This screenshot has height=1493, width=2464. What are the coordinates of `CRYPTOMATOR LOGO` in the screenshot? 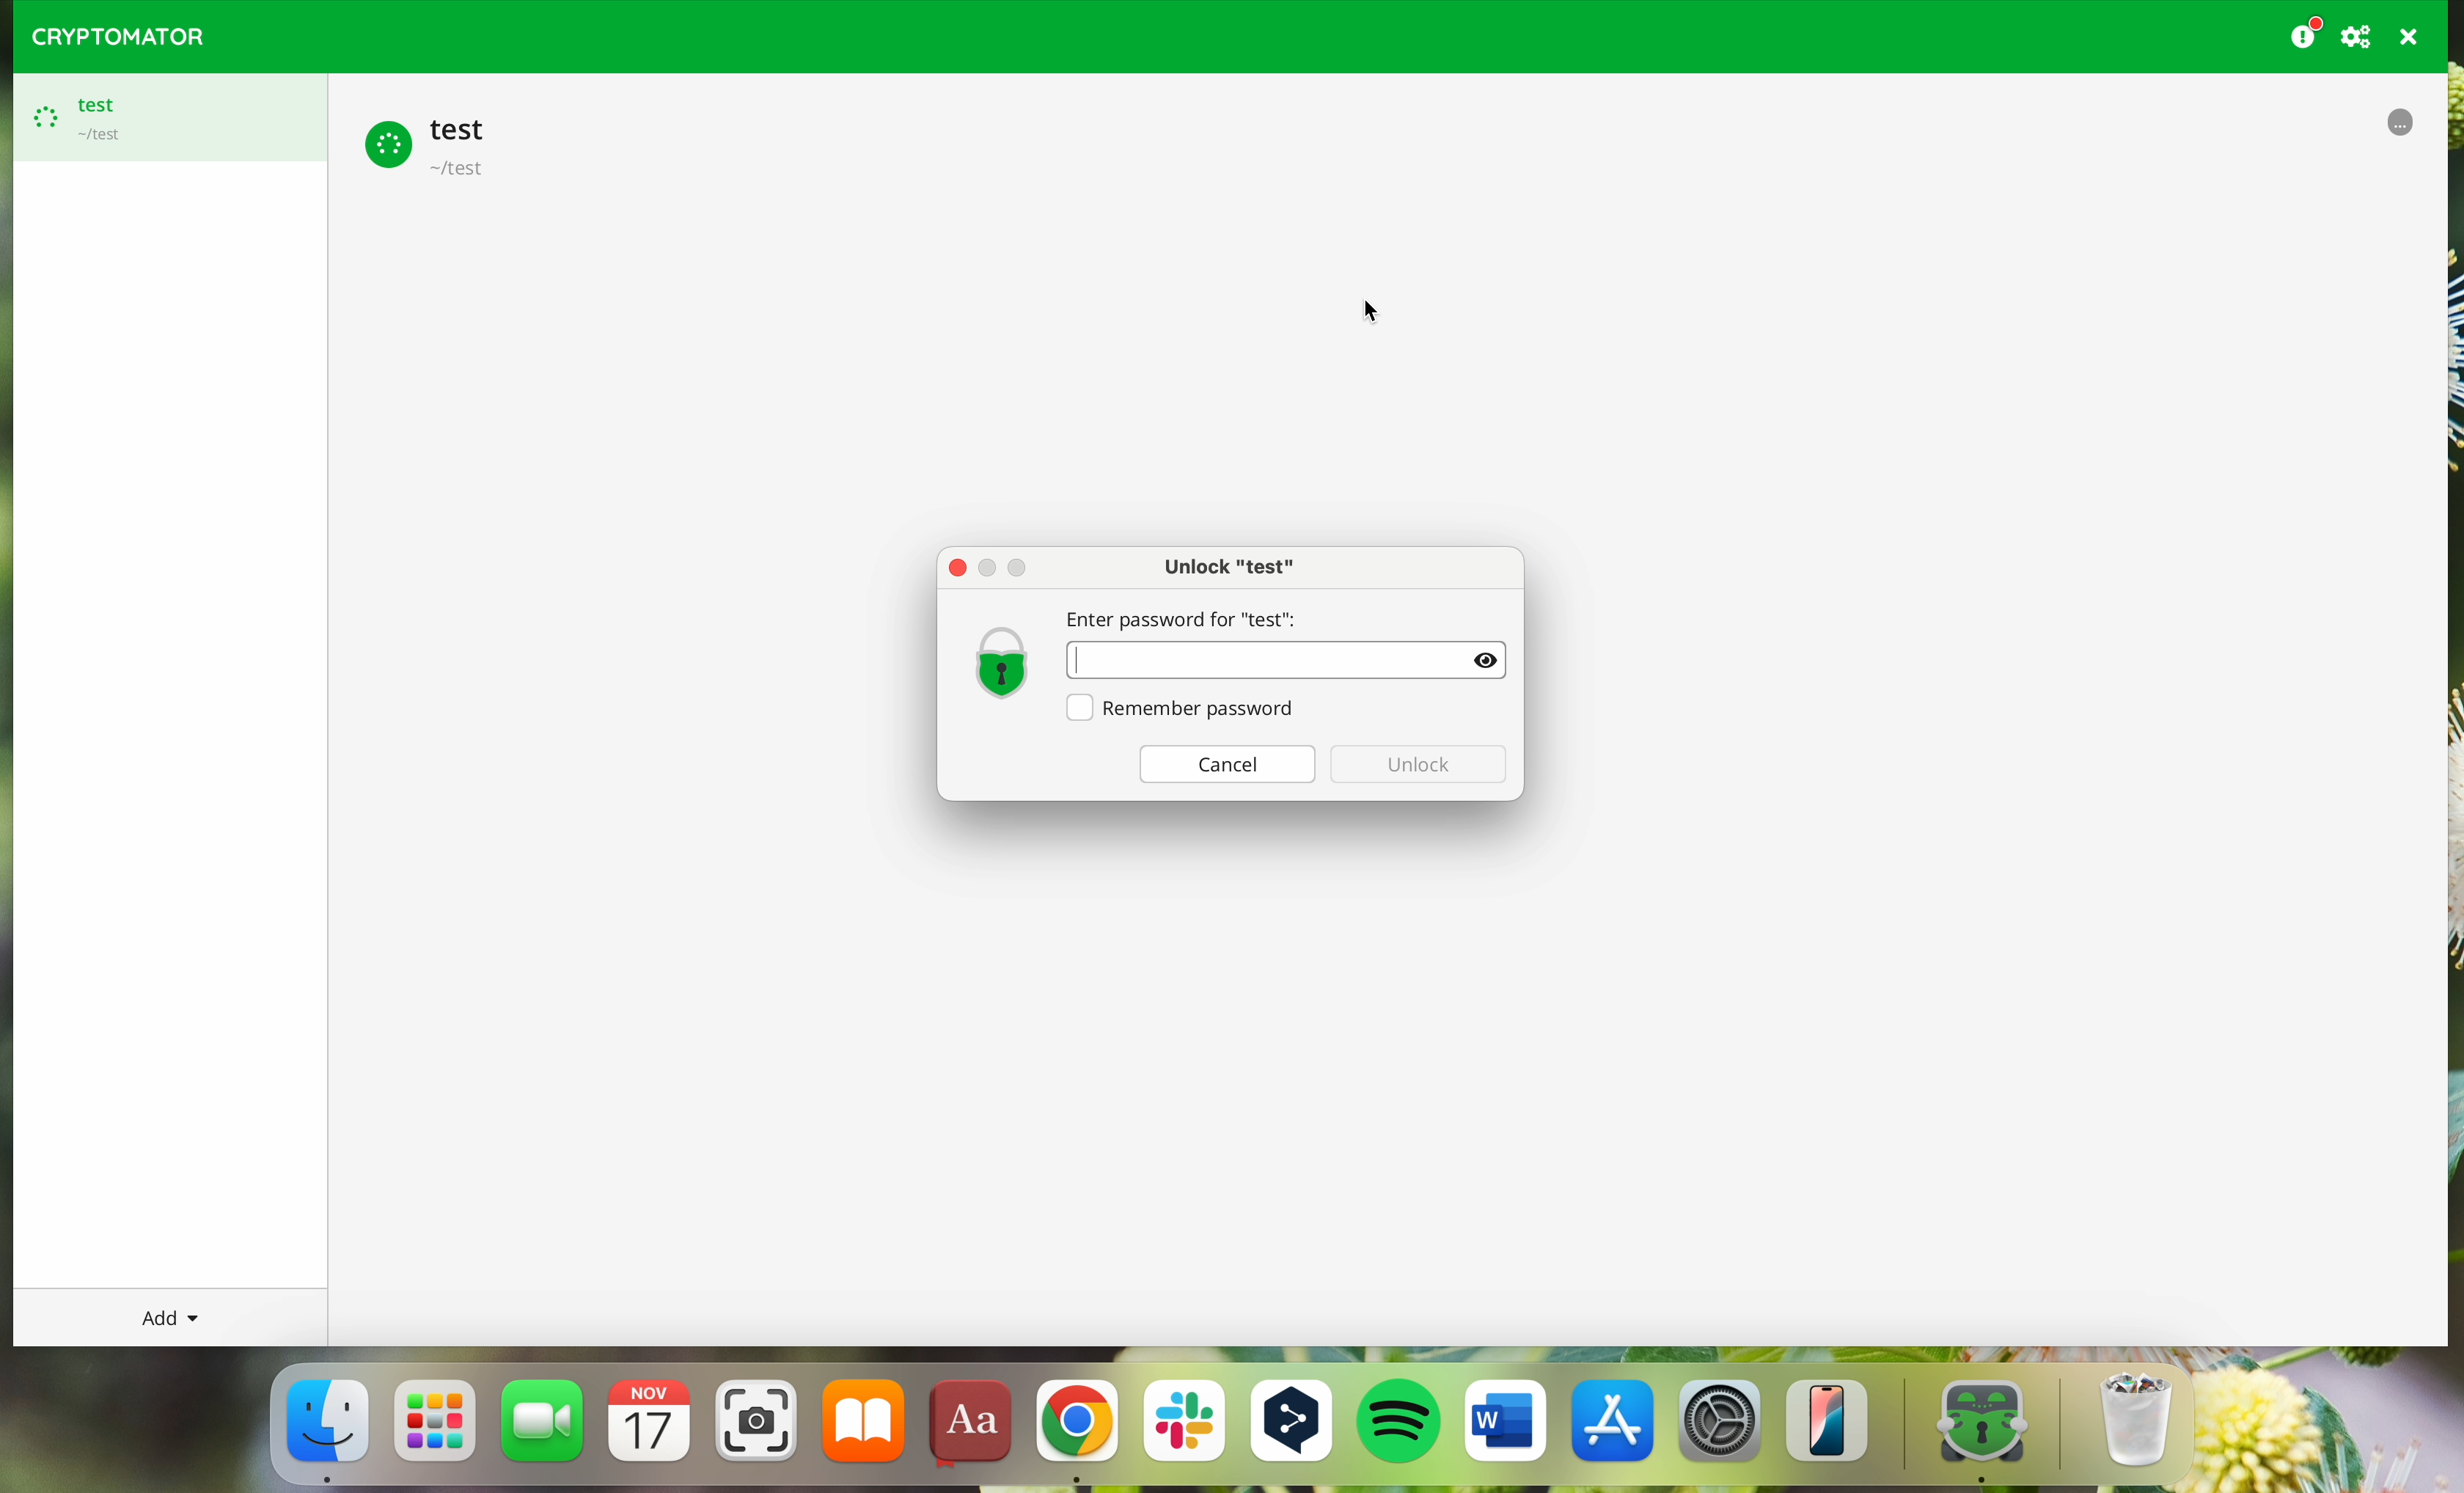 It's located at (109, 32).